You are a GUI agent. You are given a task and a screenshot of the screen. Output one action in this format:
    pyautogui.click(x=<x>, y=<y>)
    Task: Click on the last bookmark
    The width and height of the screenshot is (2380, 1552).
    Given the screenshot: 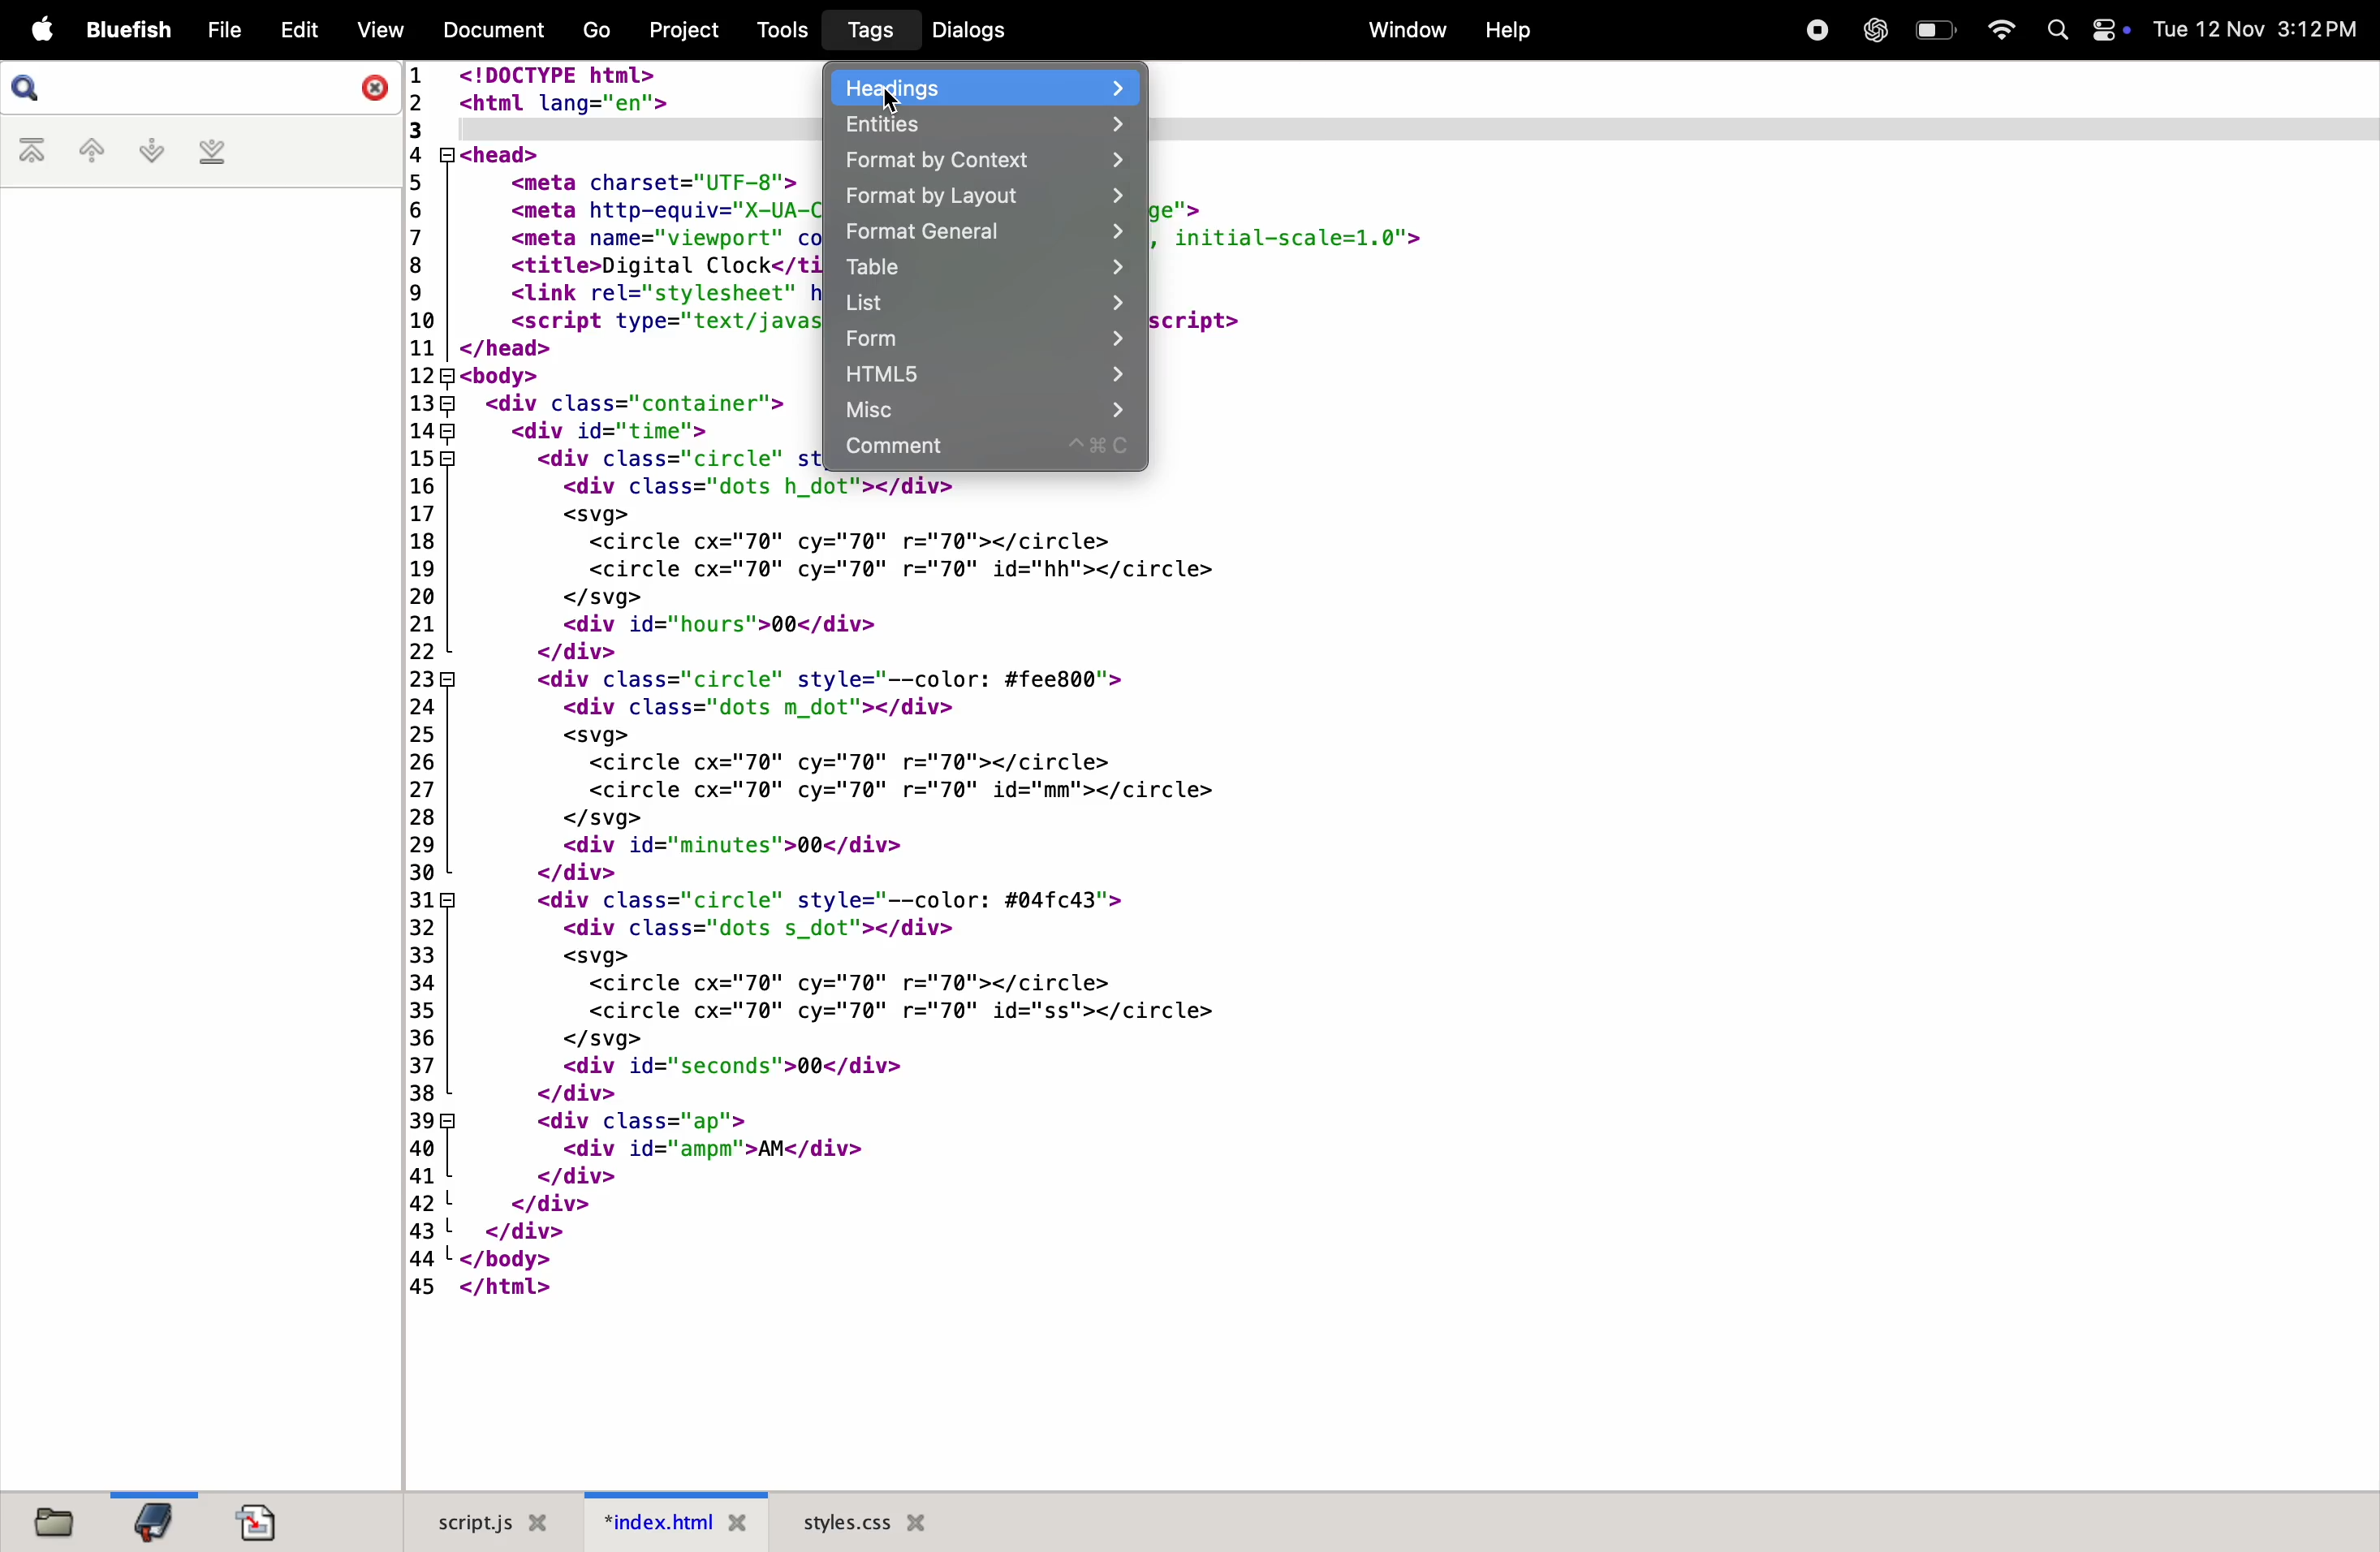 What is the action you would take?
    pyautogui.click(x=212, y=152)
    